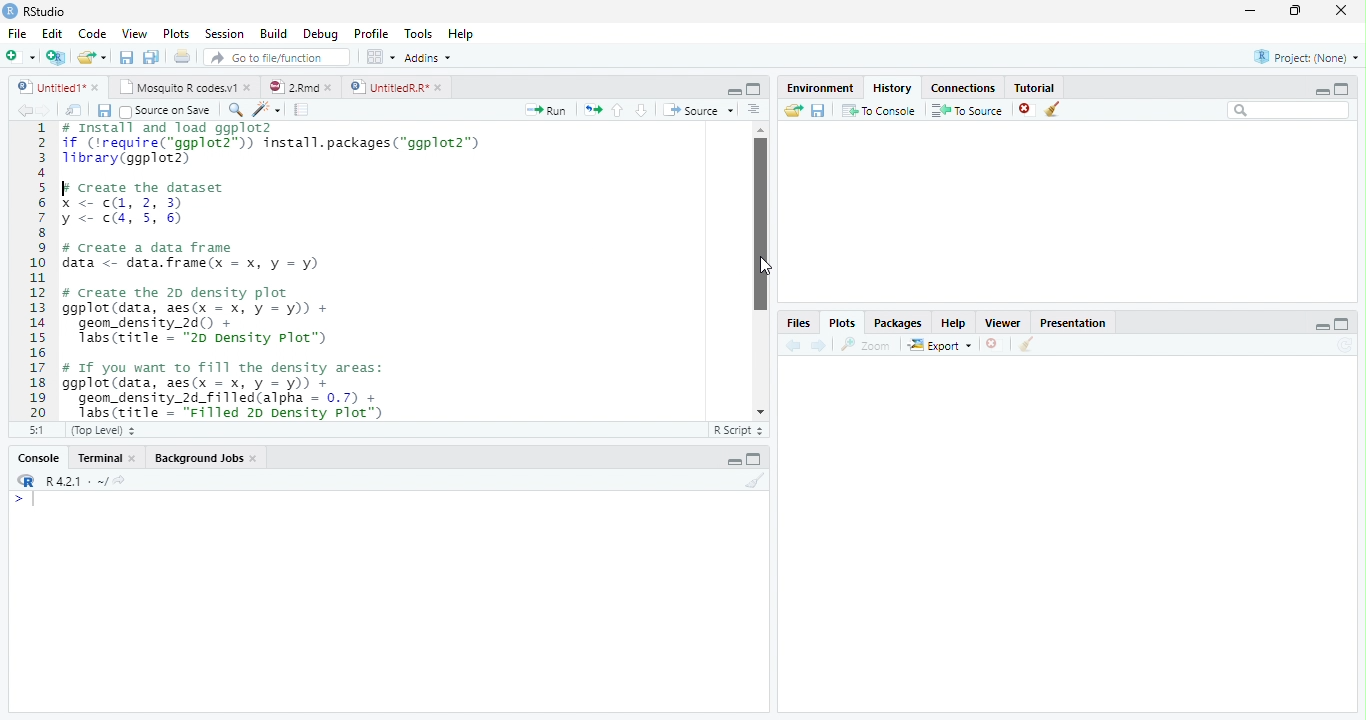 The width and height of the screenshot is (1366, 720). What do you see at coordinates (993, 344) in the screenshot?
I see `close` at bounding box center [993, 344].